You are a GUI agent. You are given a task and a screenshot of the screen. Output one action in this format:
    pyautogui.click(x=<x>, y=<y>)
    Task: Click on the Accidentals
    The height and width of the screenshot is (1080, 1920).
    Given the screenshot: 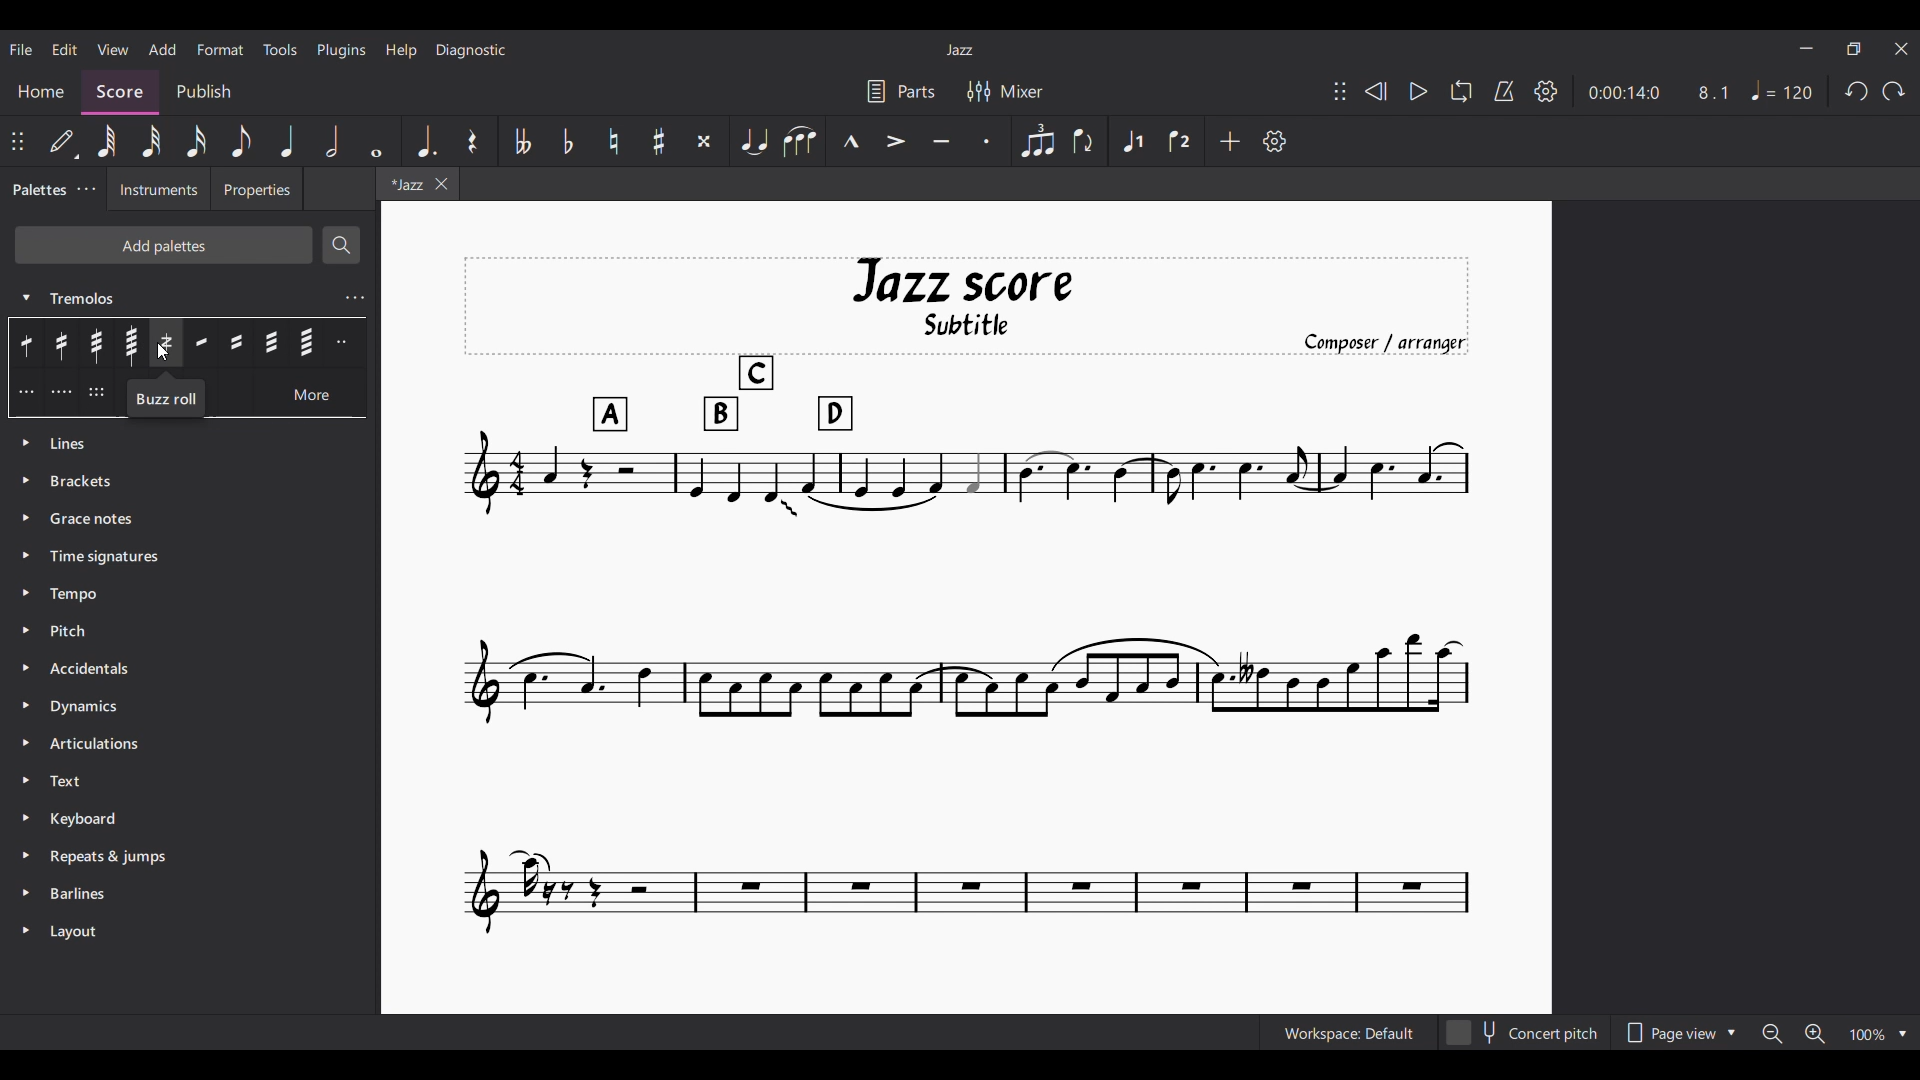 What is the action you would take?
    pyautogui.click(x=192, y=669)
    